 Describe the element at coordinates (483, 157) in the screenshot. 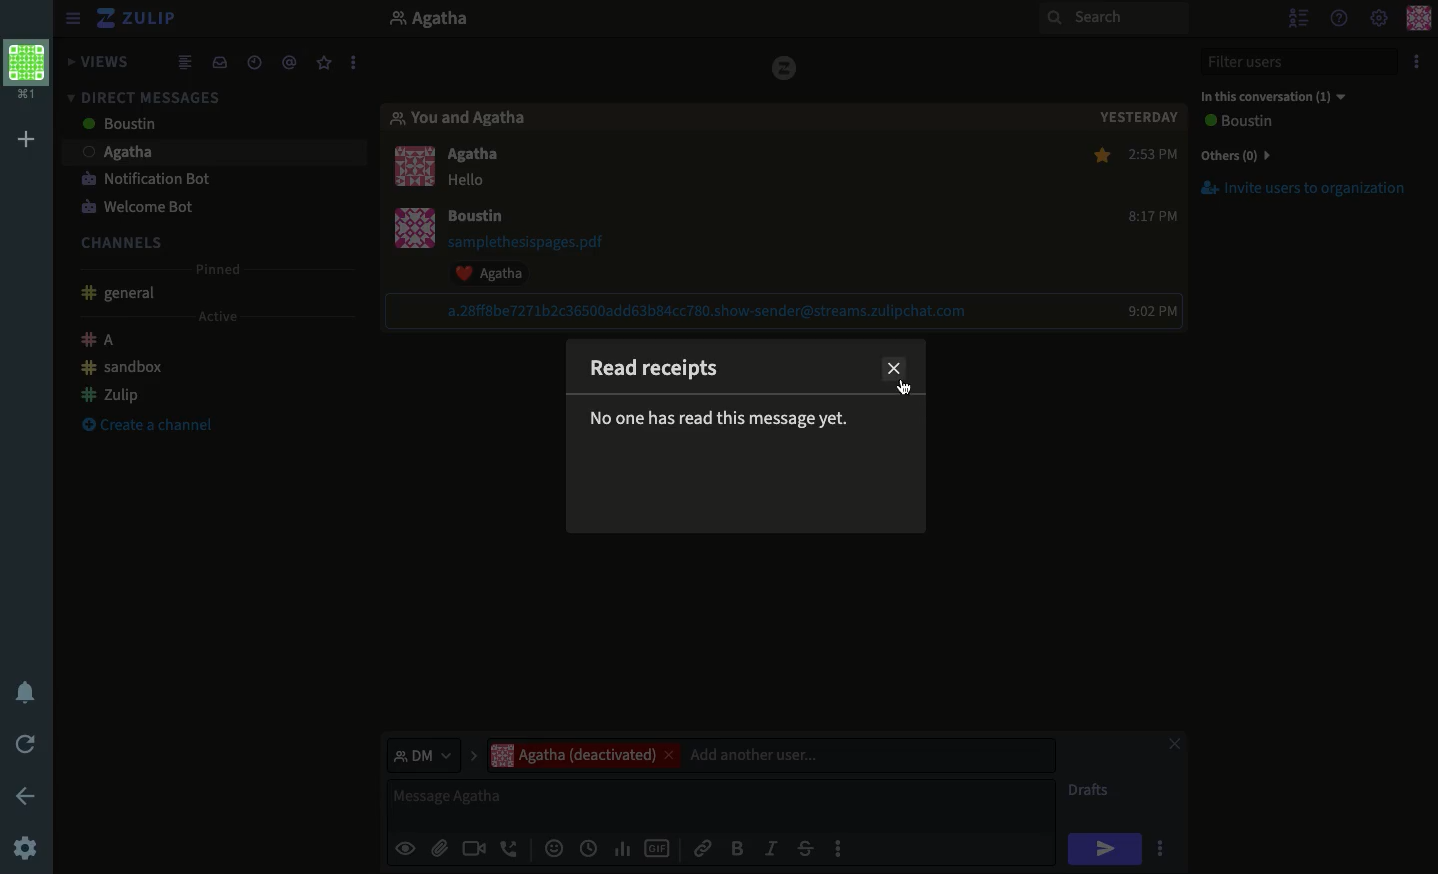

I see `Users` at that location.